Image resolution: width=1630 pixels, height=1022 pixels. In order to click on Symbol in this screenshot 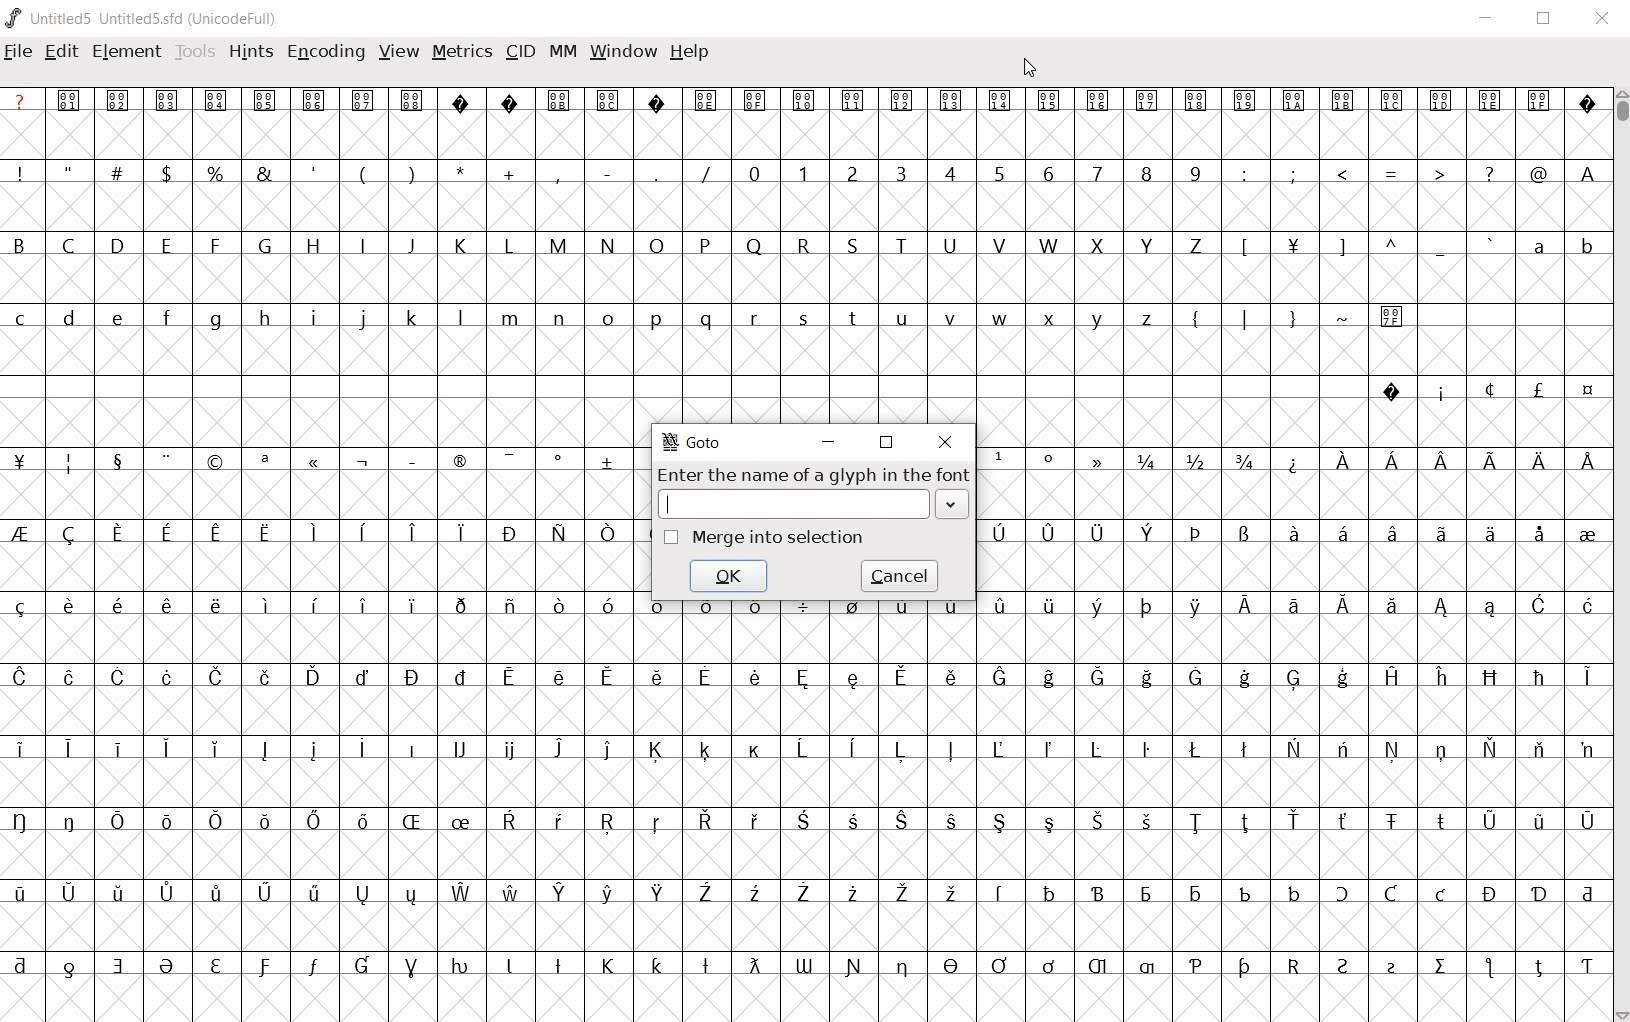, I will do `click(165, 893)`.